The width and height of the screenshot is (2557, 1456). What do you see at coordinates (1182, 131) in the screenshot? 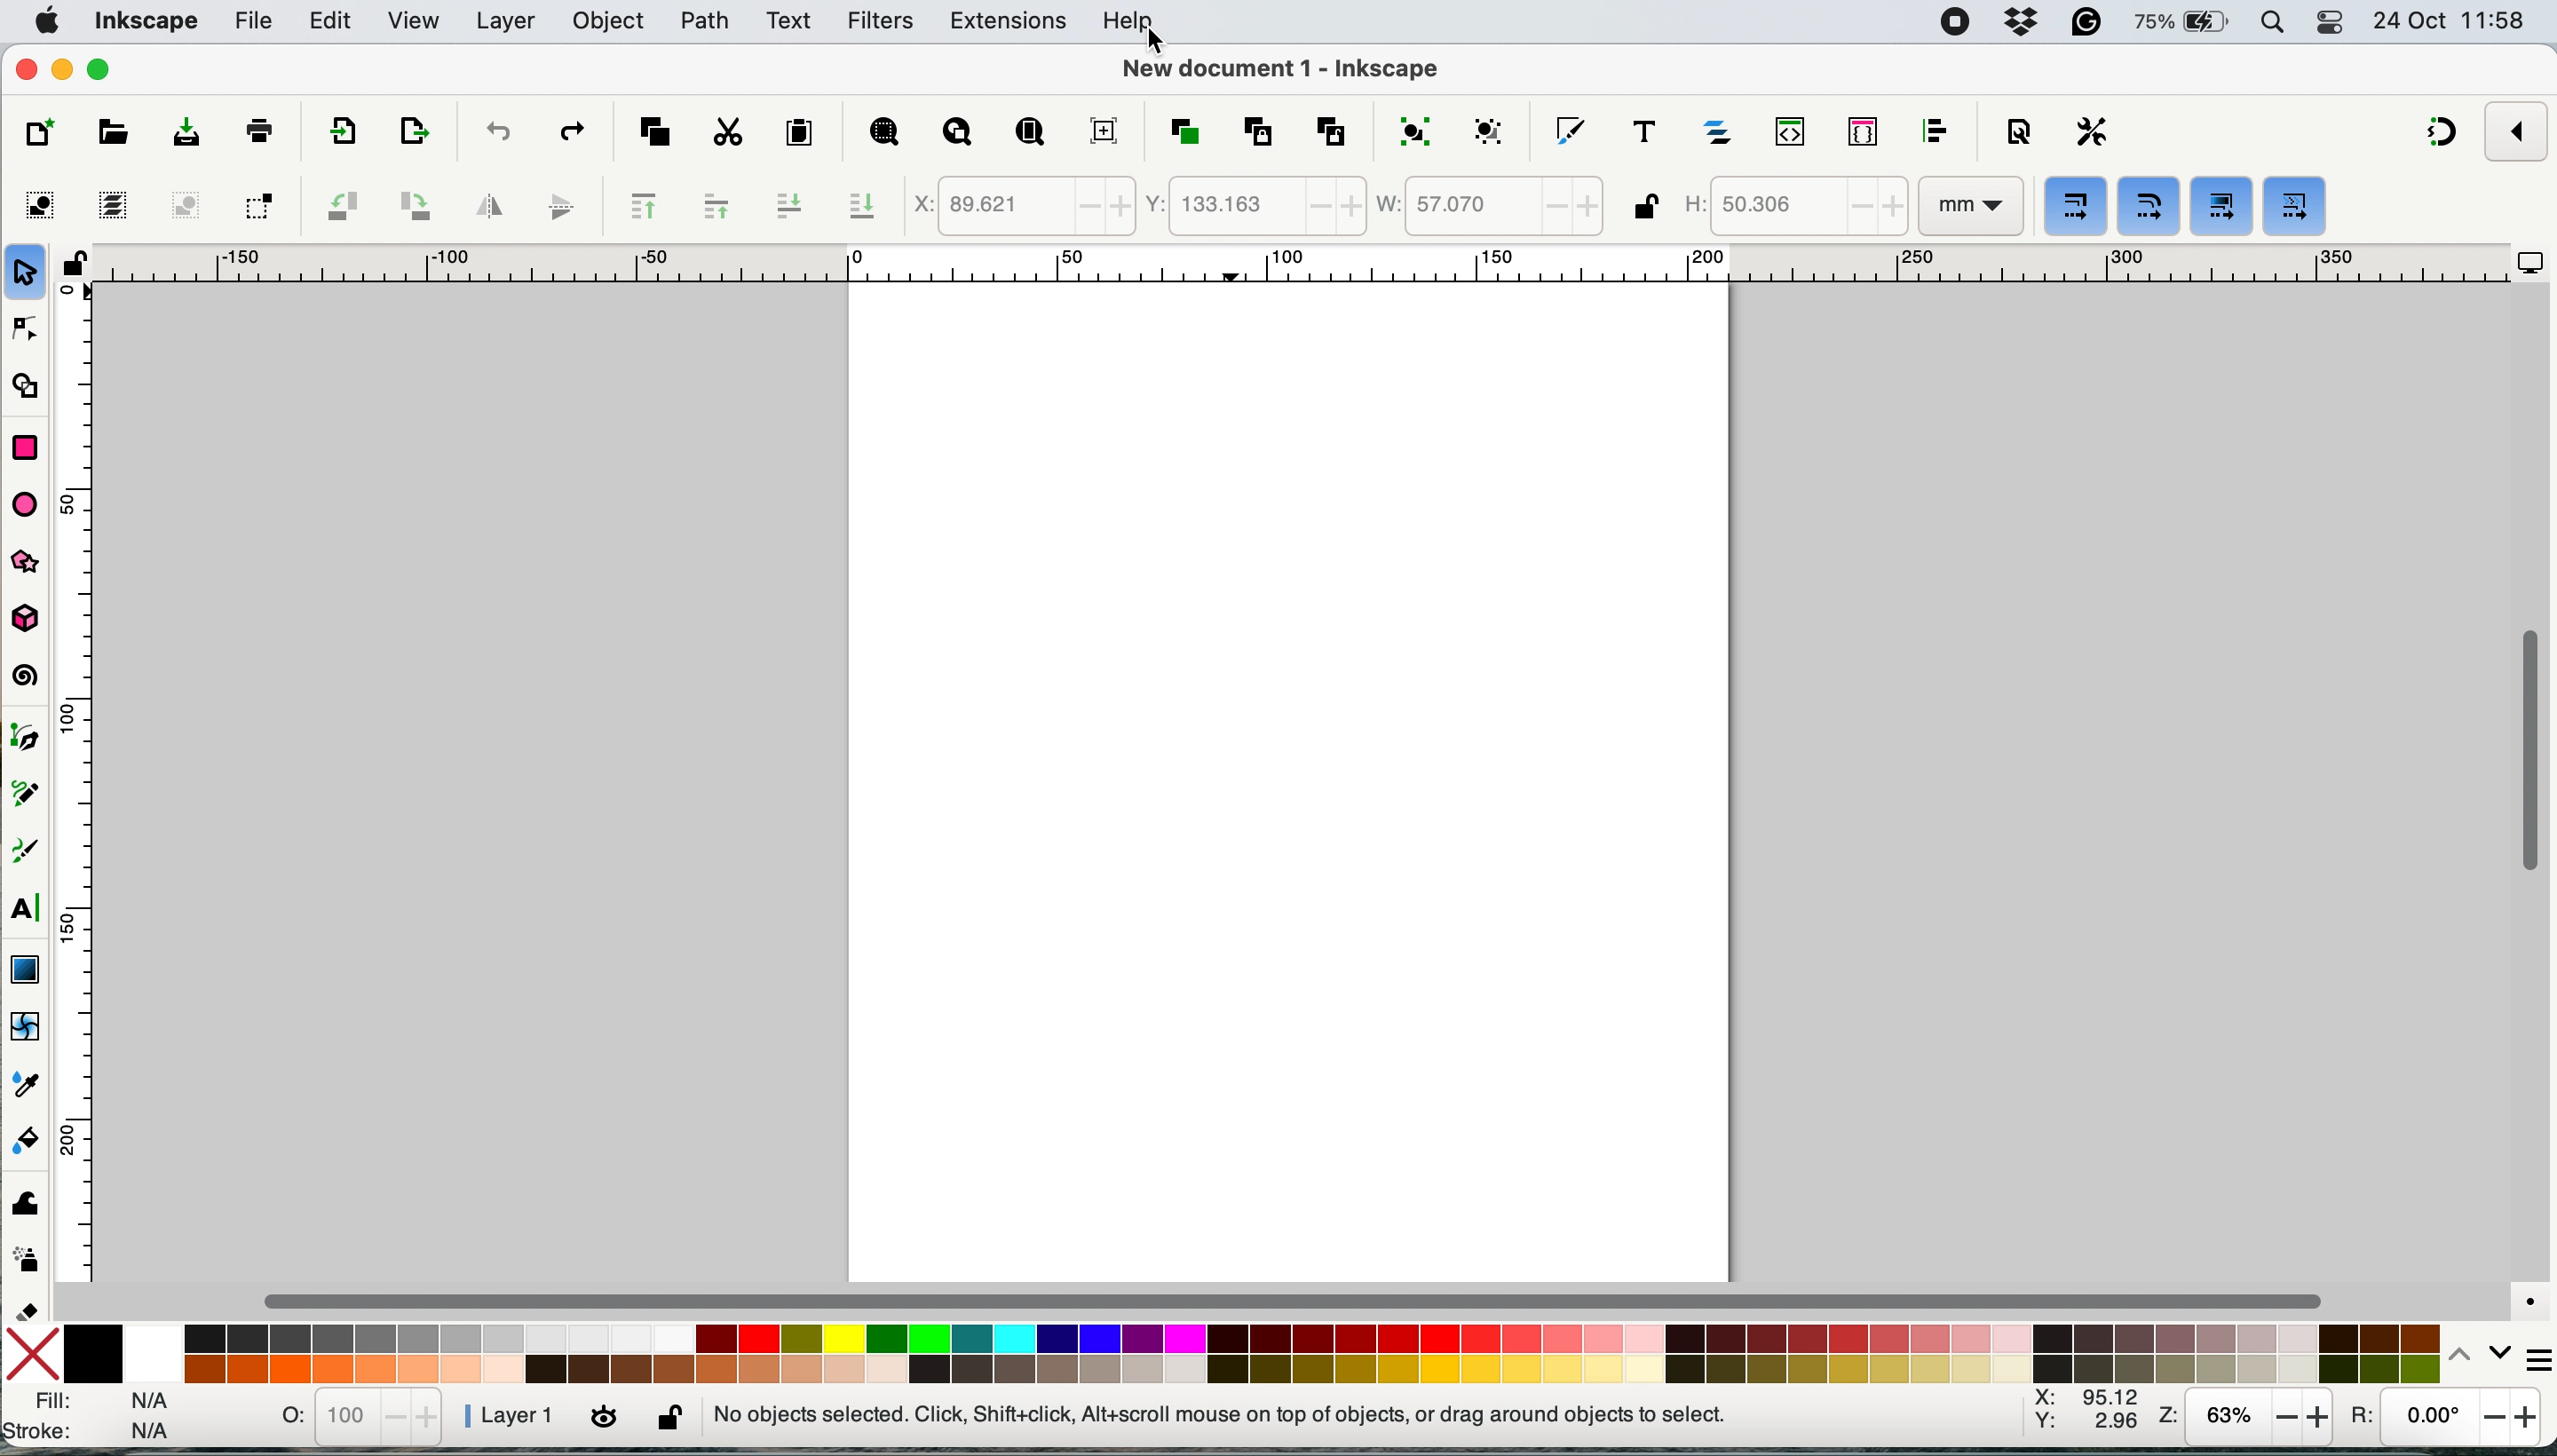
I see `duplicate` at bounding box center [1182, 131].